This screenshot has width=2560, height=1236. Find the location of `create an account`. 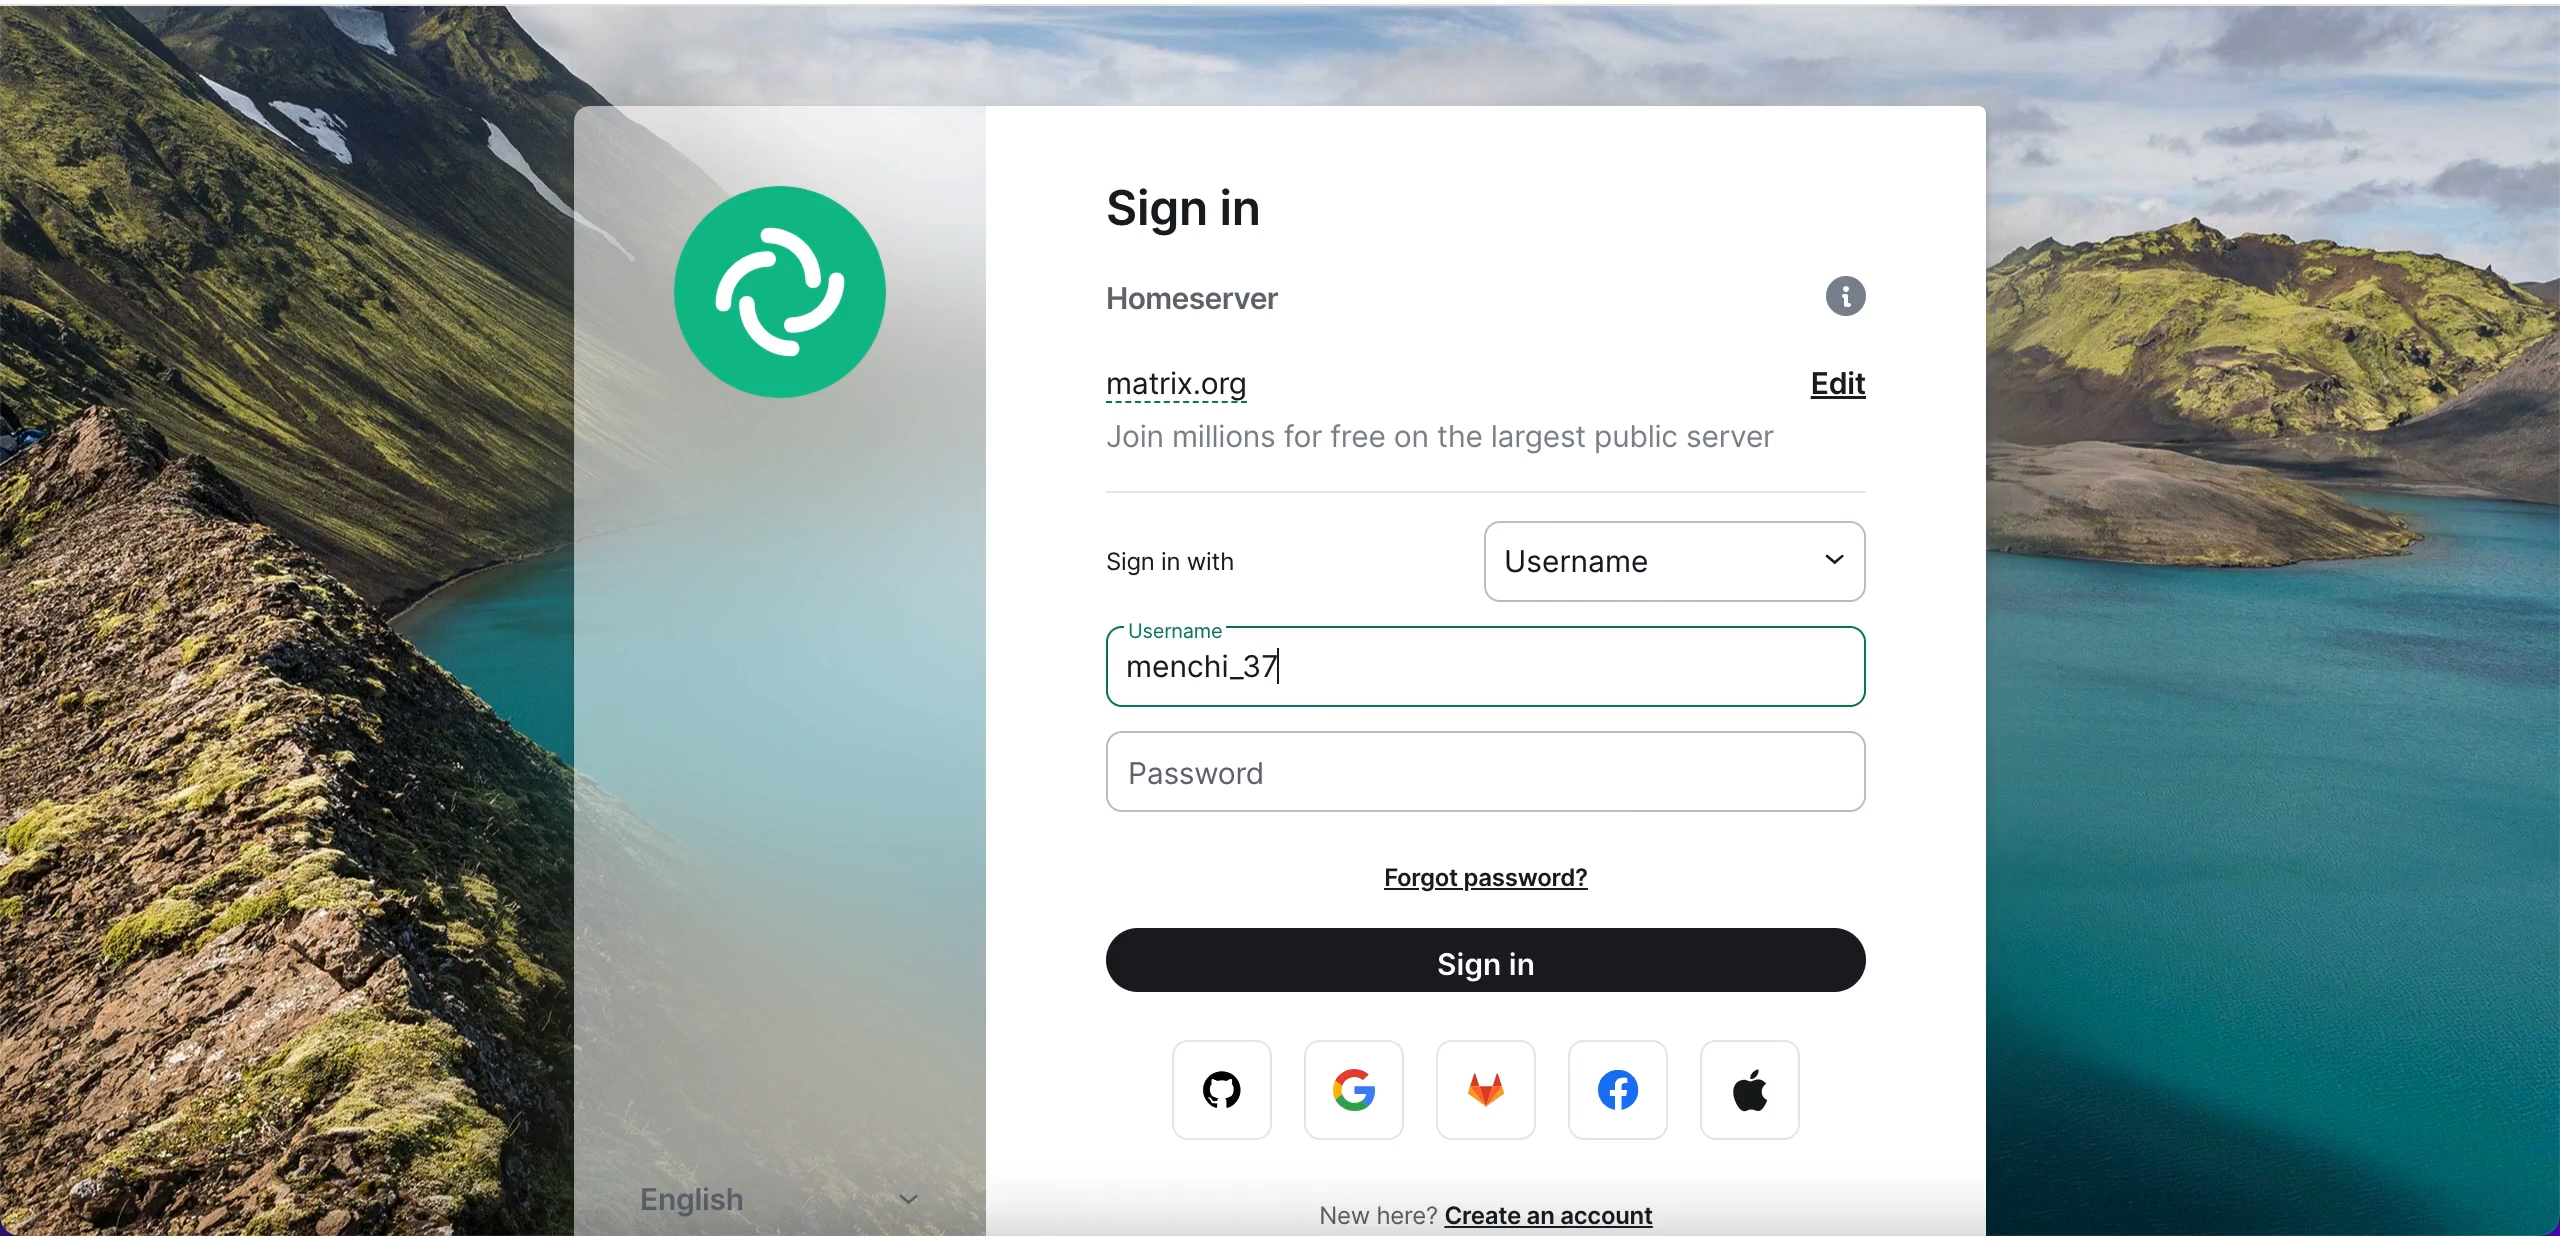

create an account is located at coordinates (1563, 1215).